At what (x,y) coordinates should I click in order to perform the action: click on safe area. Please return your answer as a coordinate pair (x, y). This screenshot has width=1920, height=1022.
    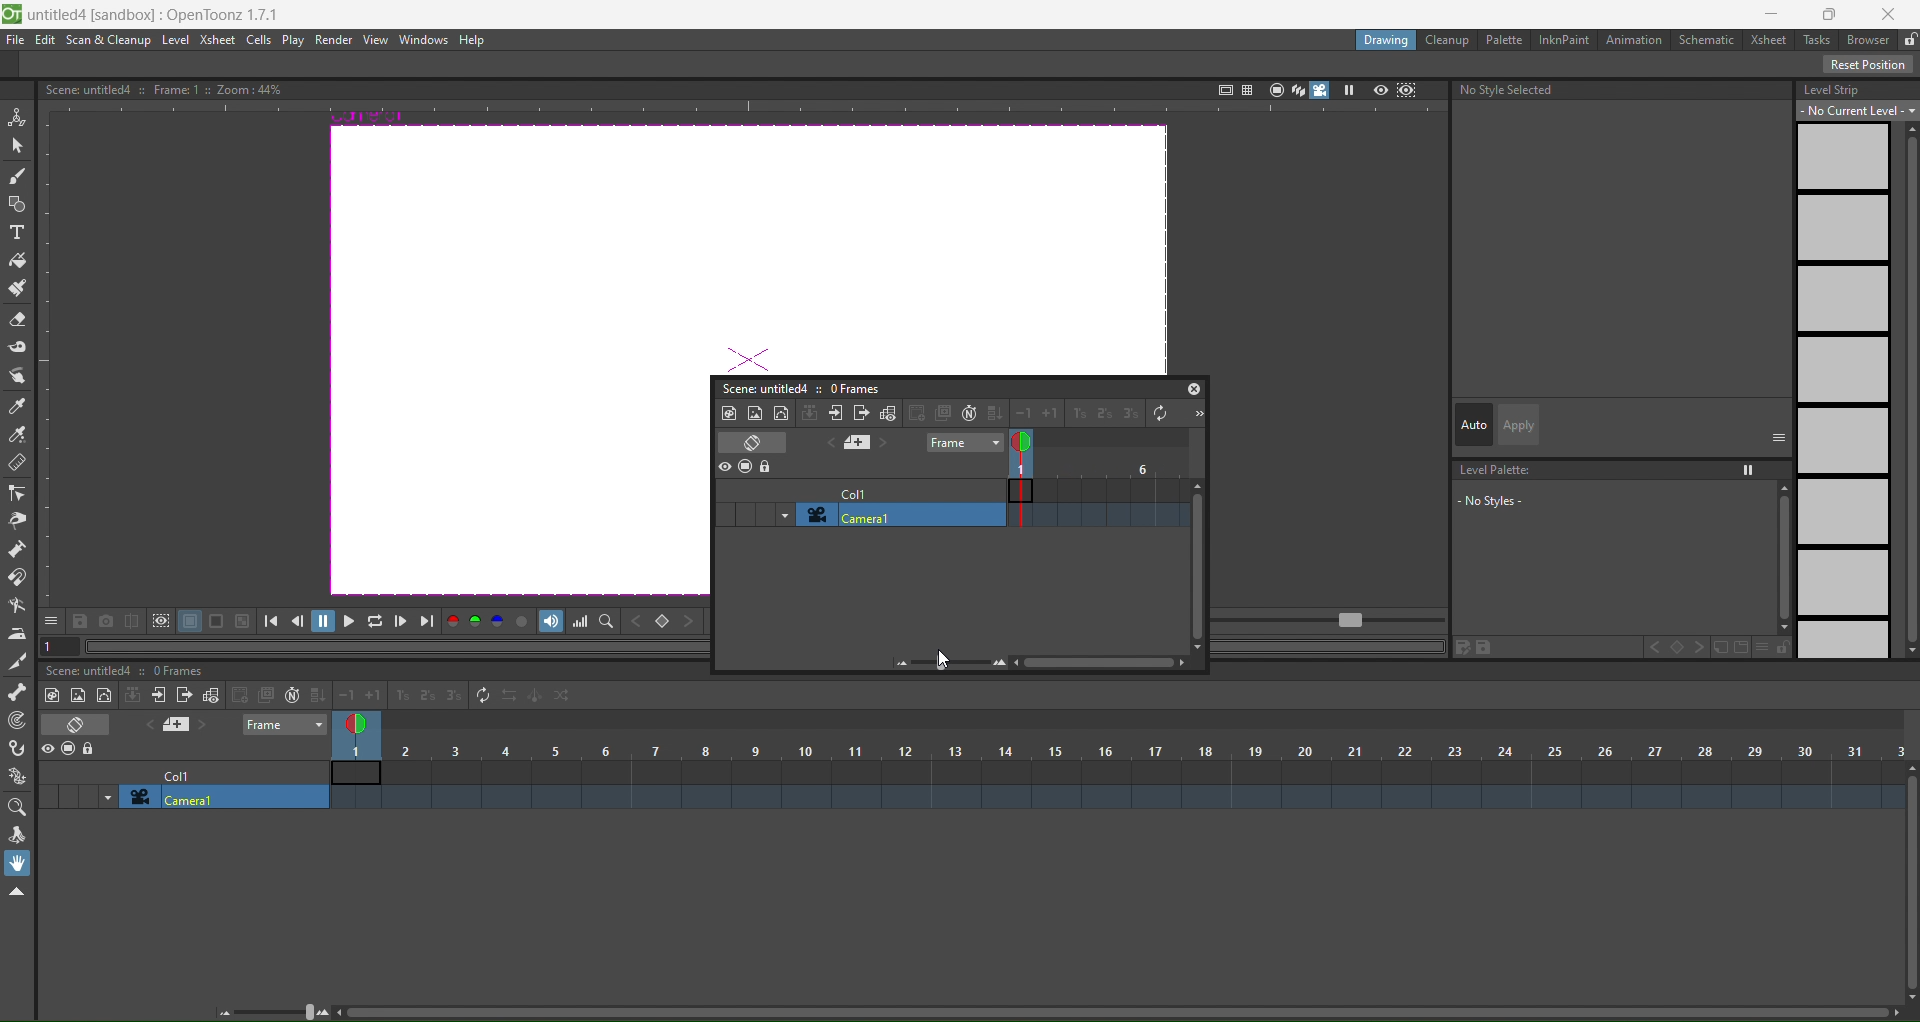
    Looking at the image, I should click on (1223, 87).